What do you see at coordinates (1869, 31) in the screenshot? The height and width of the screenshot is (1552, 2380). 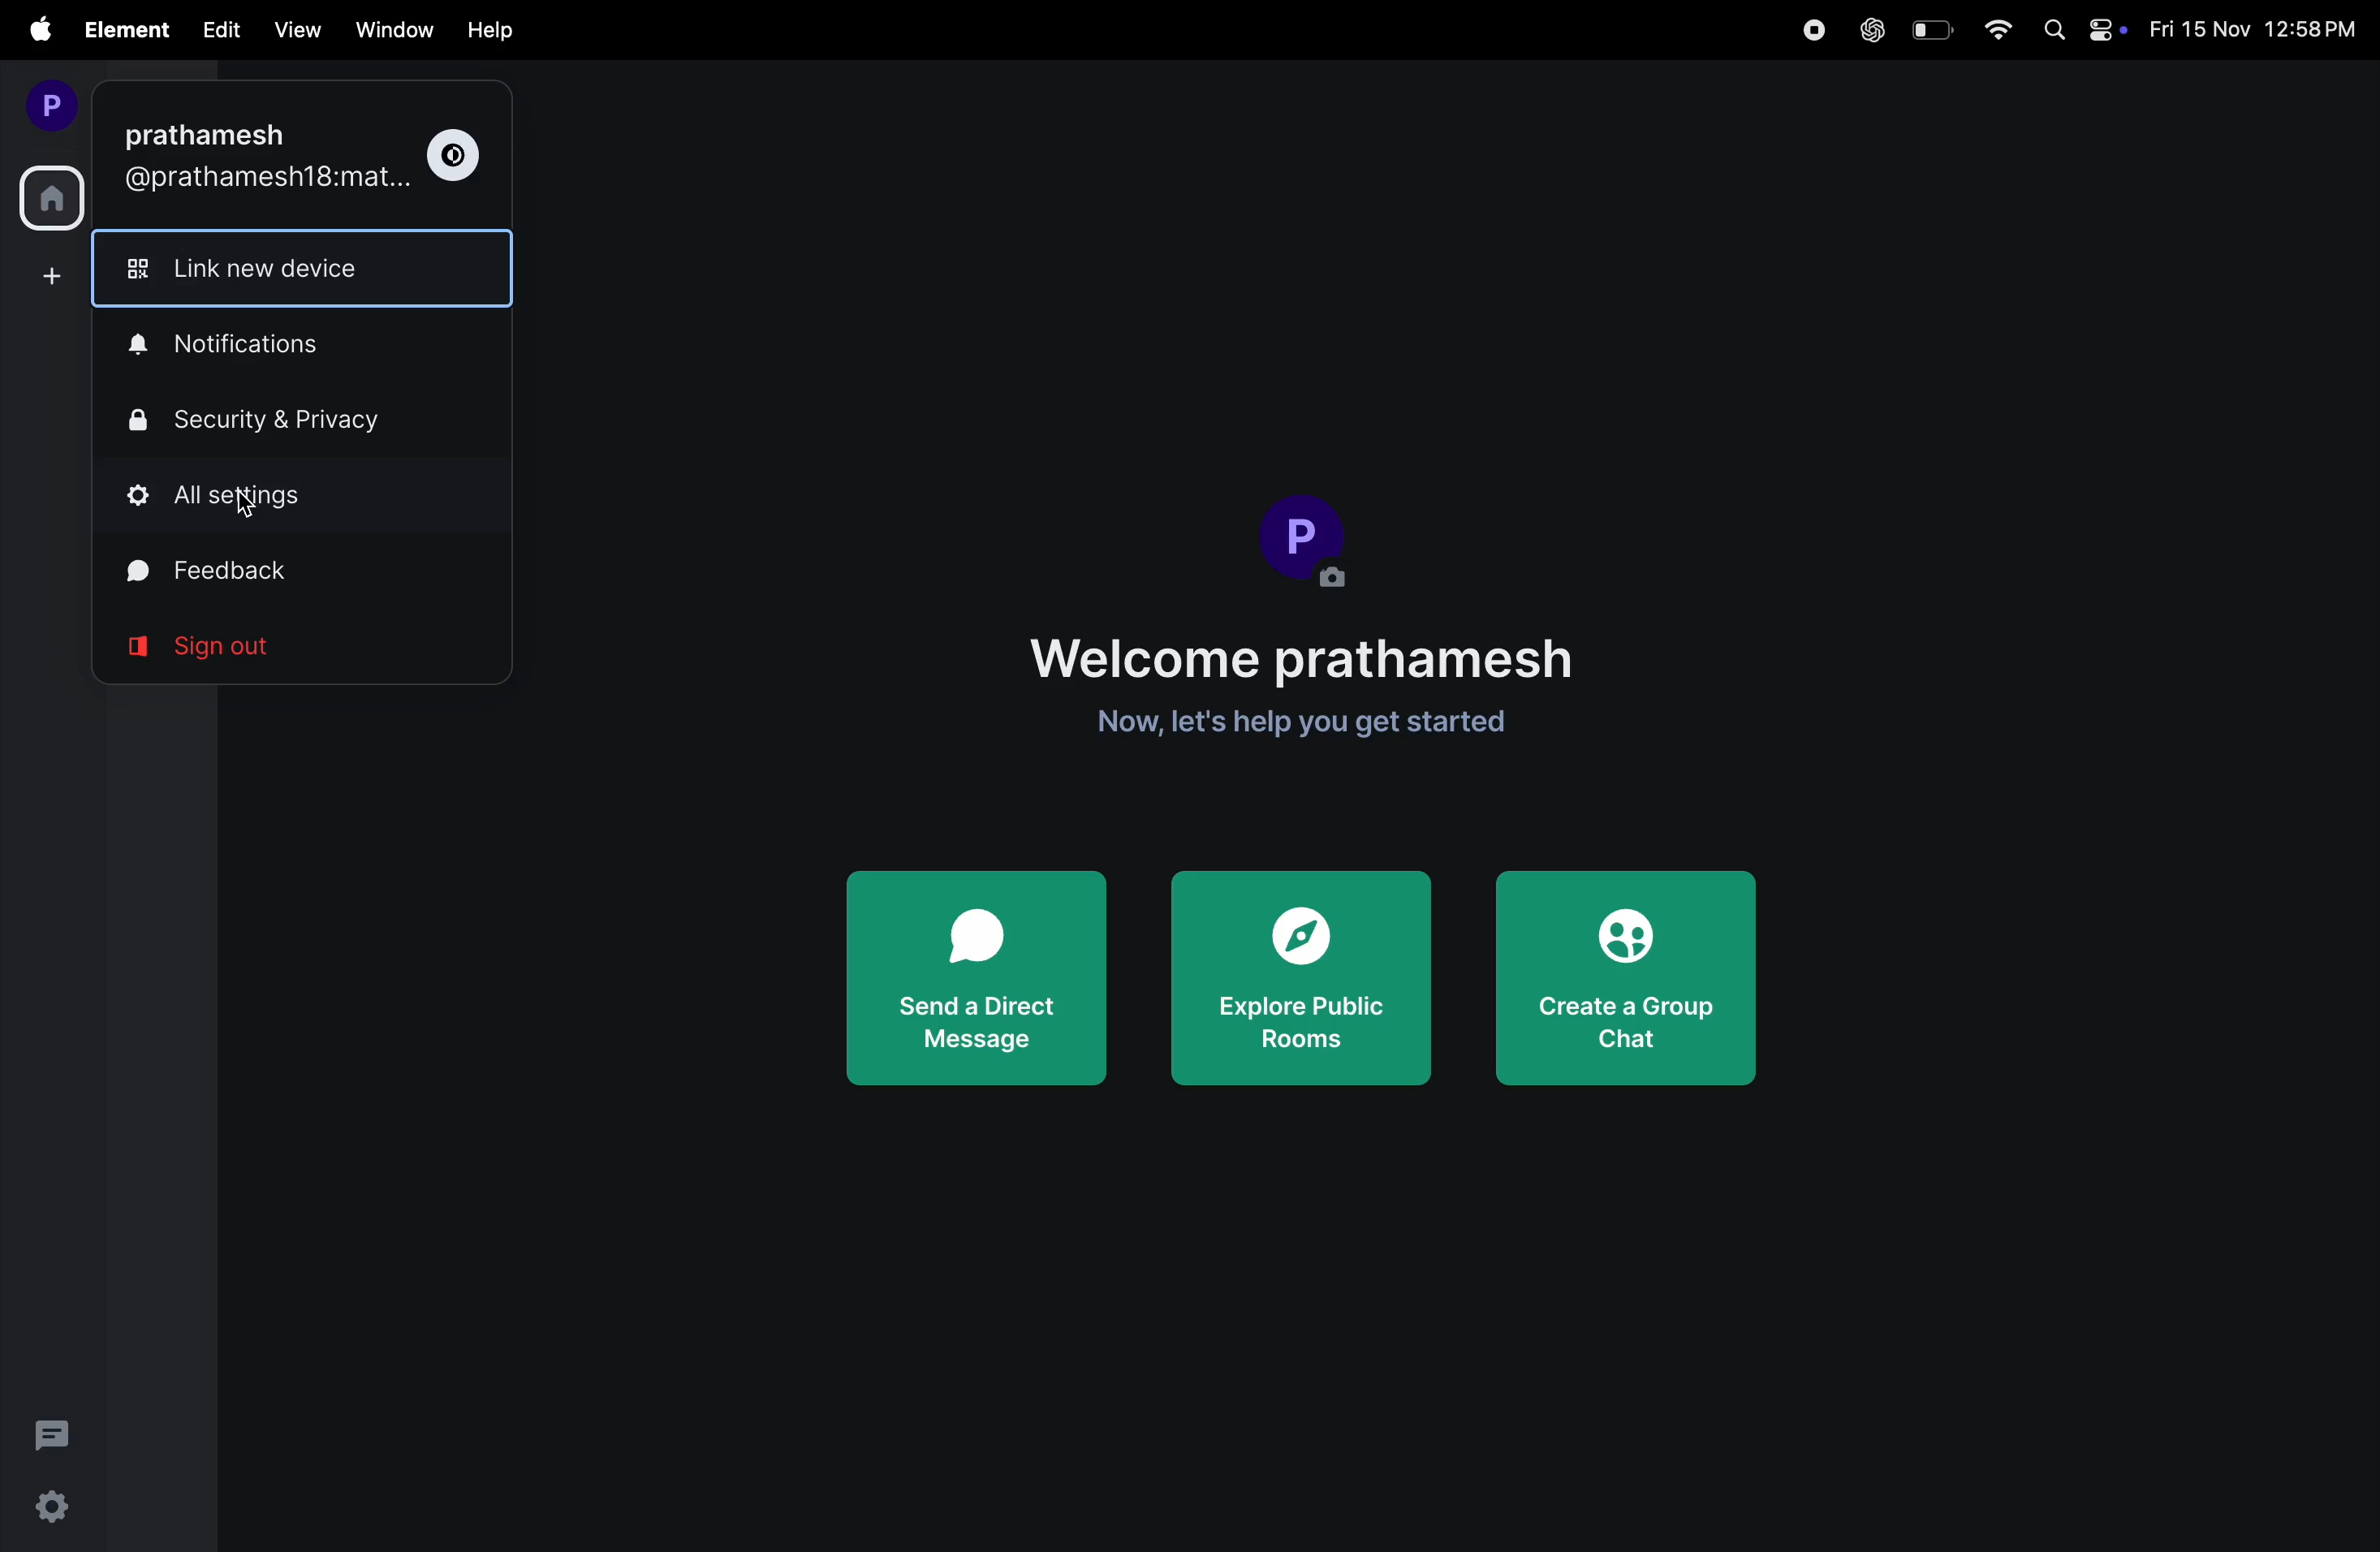 I see `chatgpt` at bounding box center [1869, 31].